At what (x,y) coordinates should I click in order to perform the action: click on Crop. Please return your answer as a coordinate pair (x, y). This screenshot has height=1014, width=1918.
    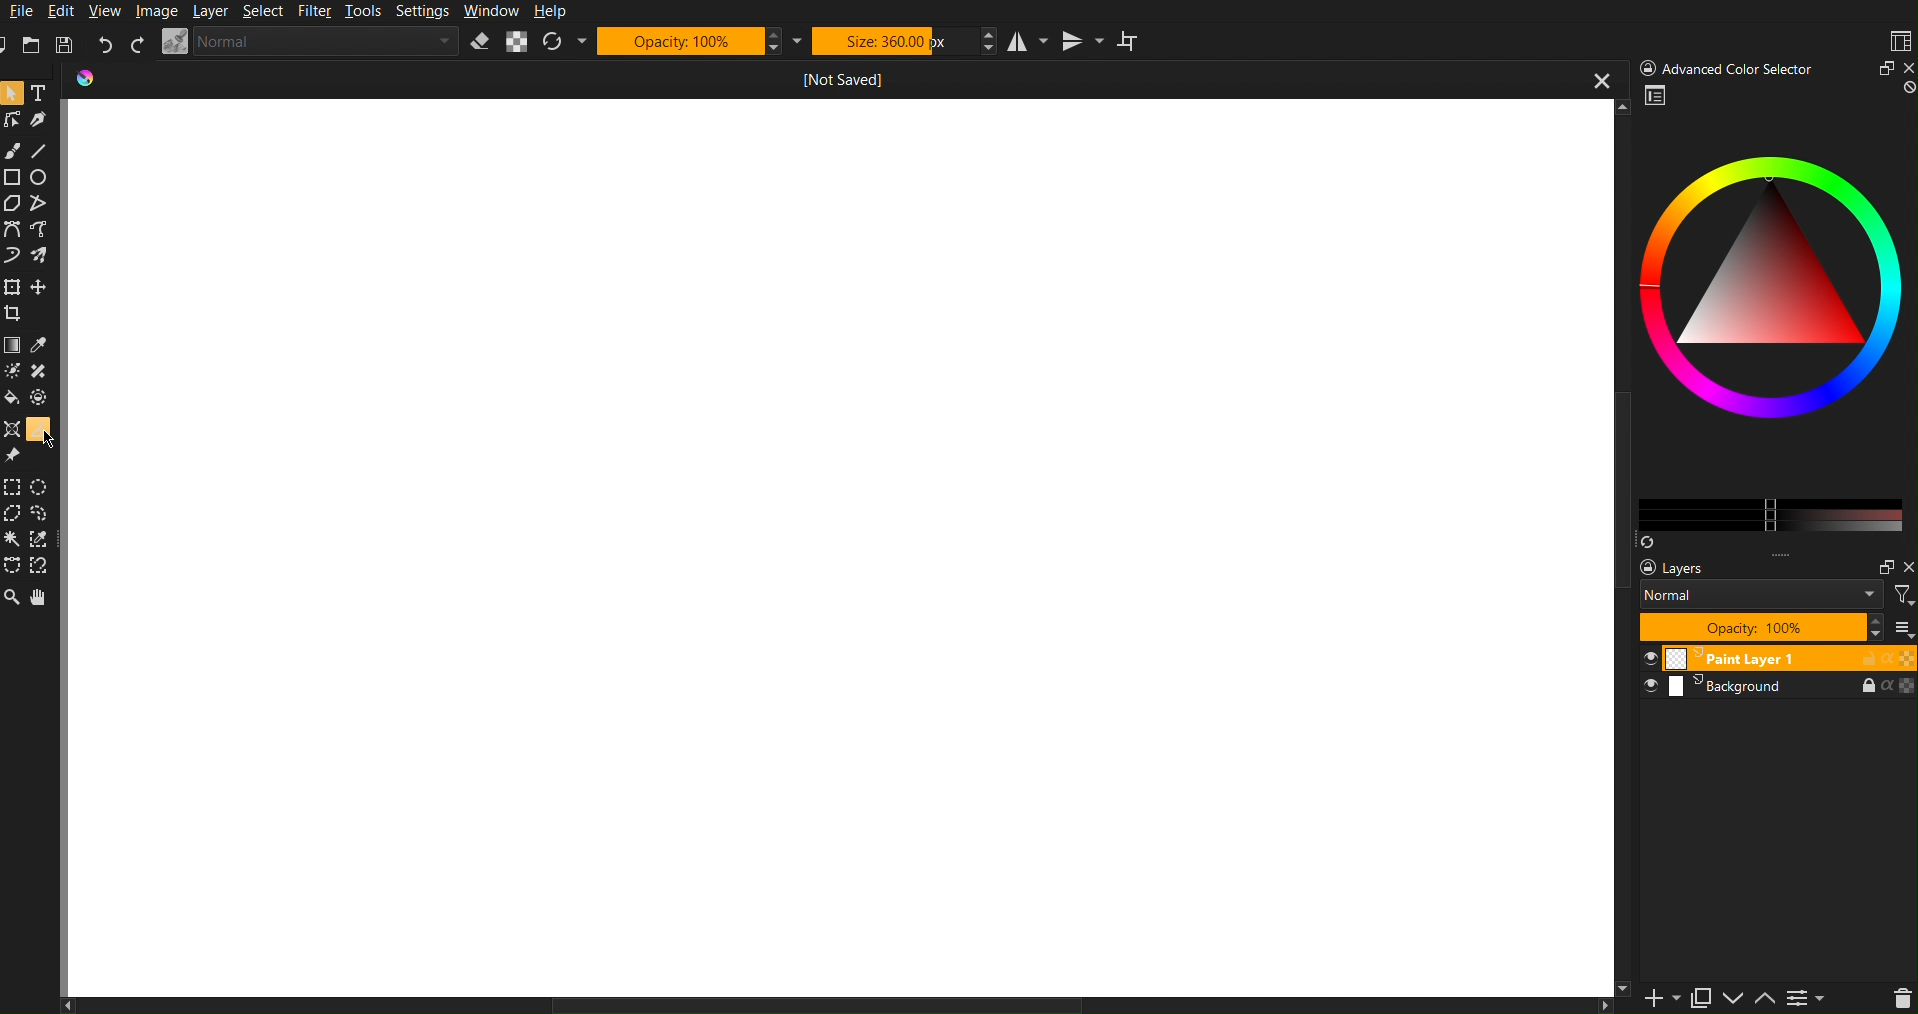
    Looking at the image, I should click on (17, 313).